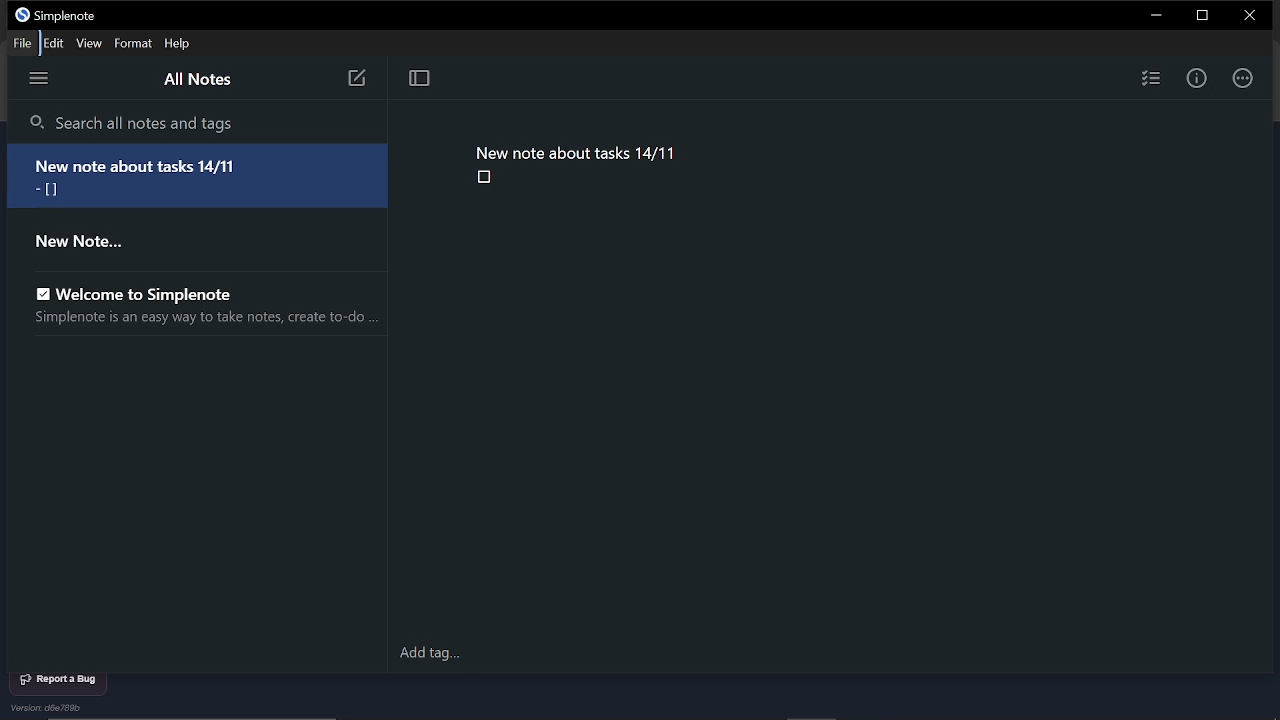 The width and height of the screenshot is (1280, 720). What do you see at coordinates (178, 44) in the screenshot?
I see `Help` at bounding box center [178, 44].